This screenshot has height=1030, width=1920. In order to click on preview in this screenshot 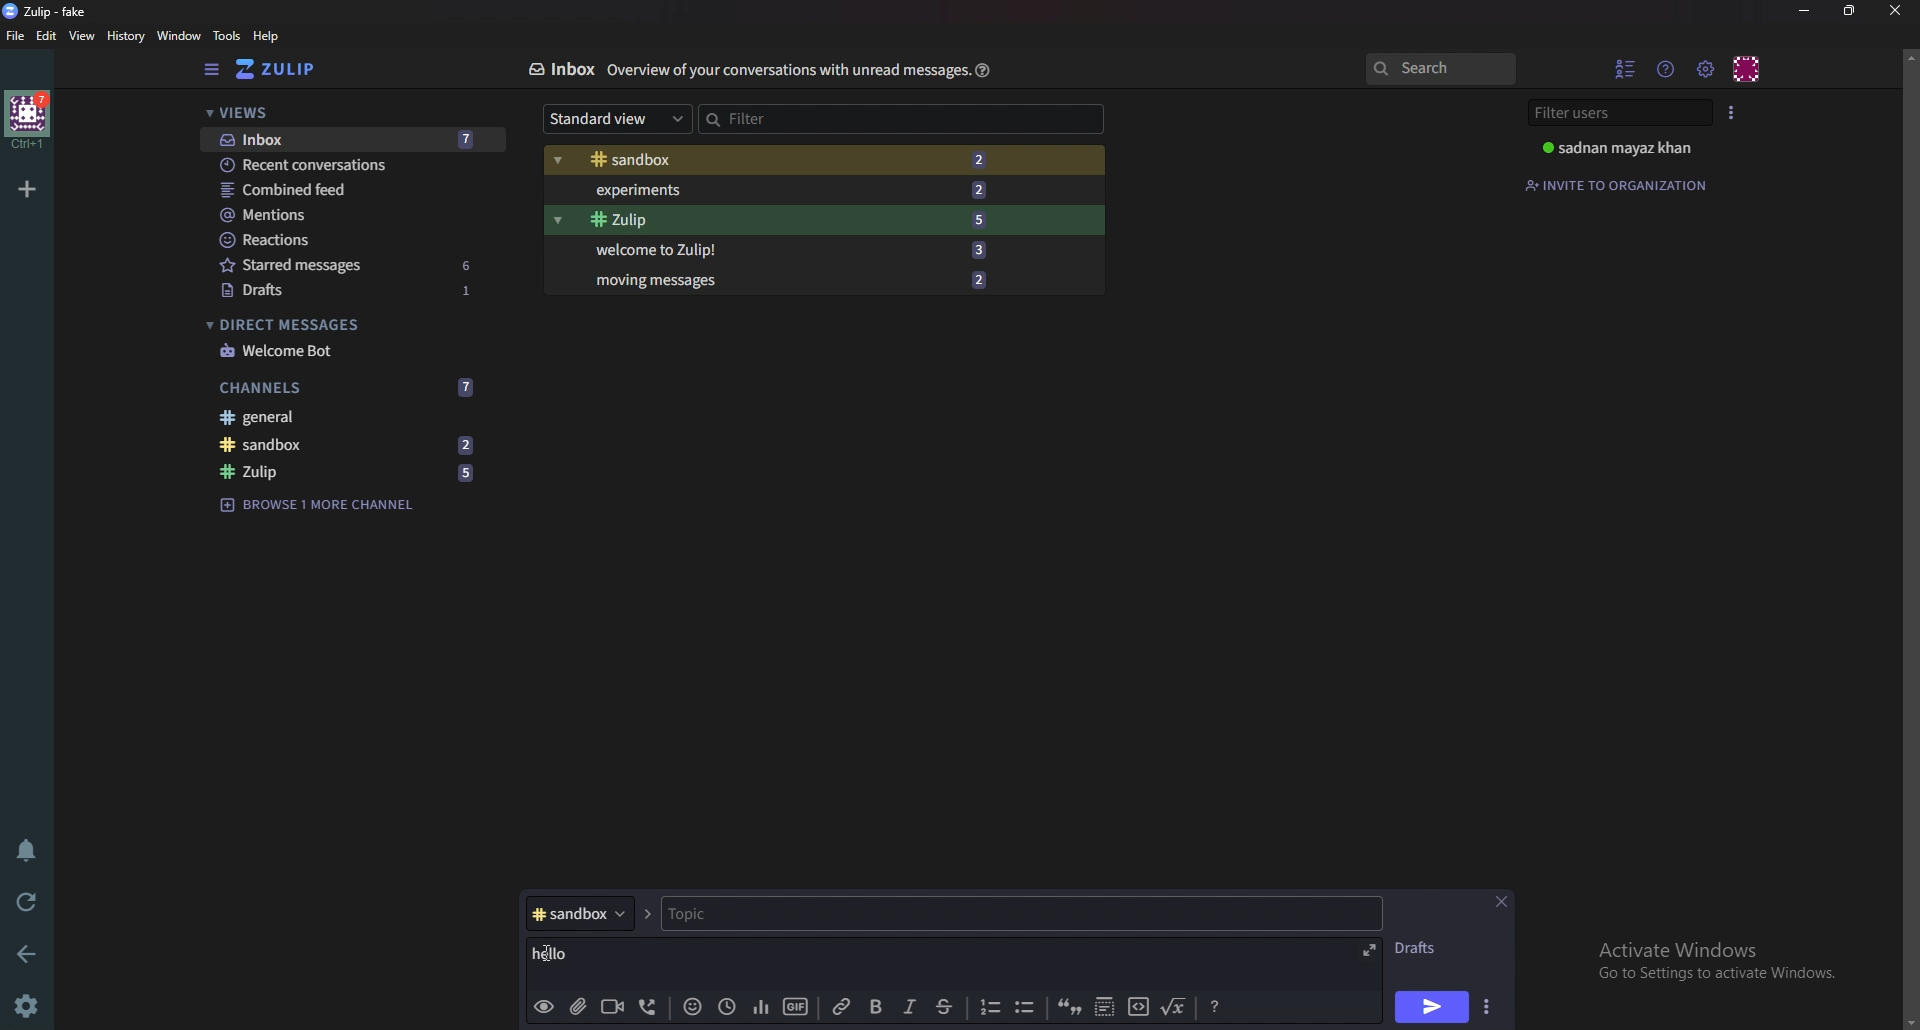, I will do `click(544, 1005)`.